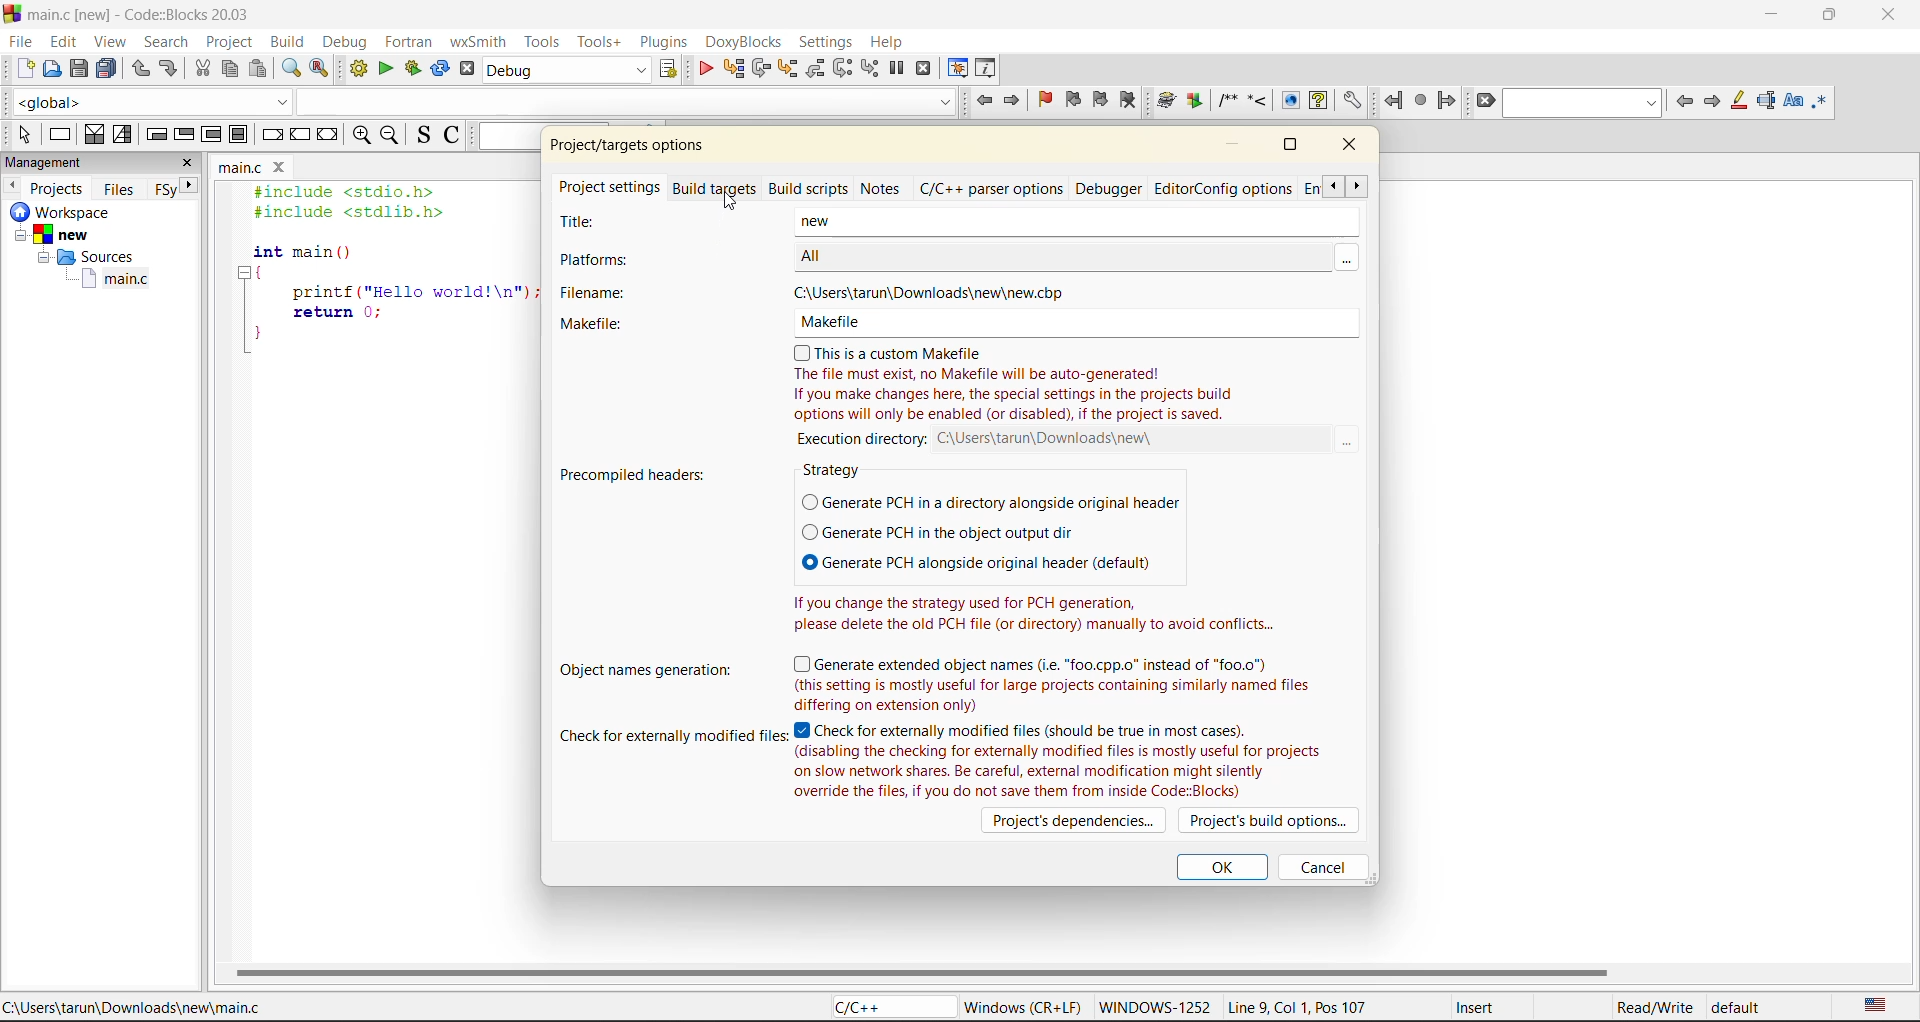  What do you see at coordinates (883, 1007) in the screenshot?
I see `C/C++` at bounding box center [883, 1007].